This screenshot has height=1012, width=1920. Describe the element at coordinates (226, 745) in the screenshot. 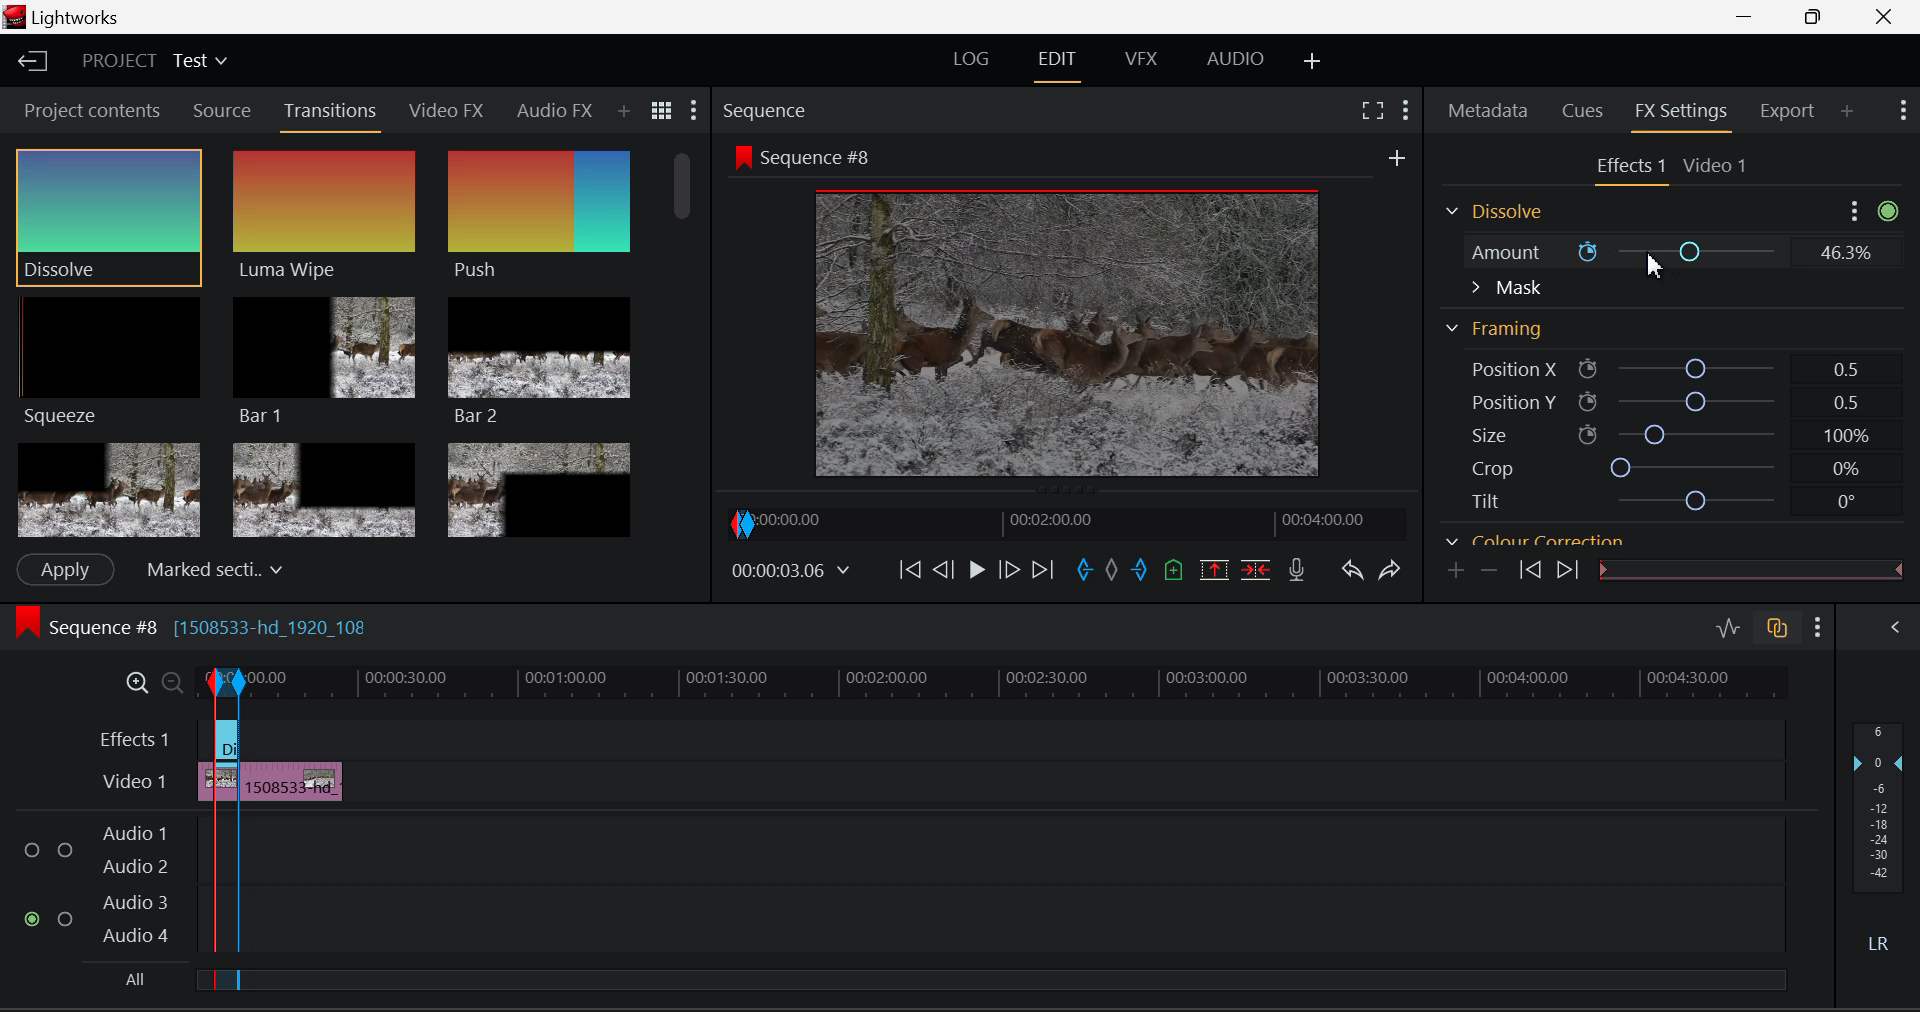

I see `Effect Inserted` at that location.